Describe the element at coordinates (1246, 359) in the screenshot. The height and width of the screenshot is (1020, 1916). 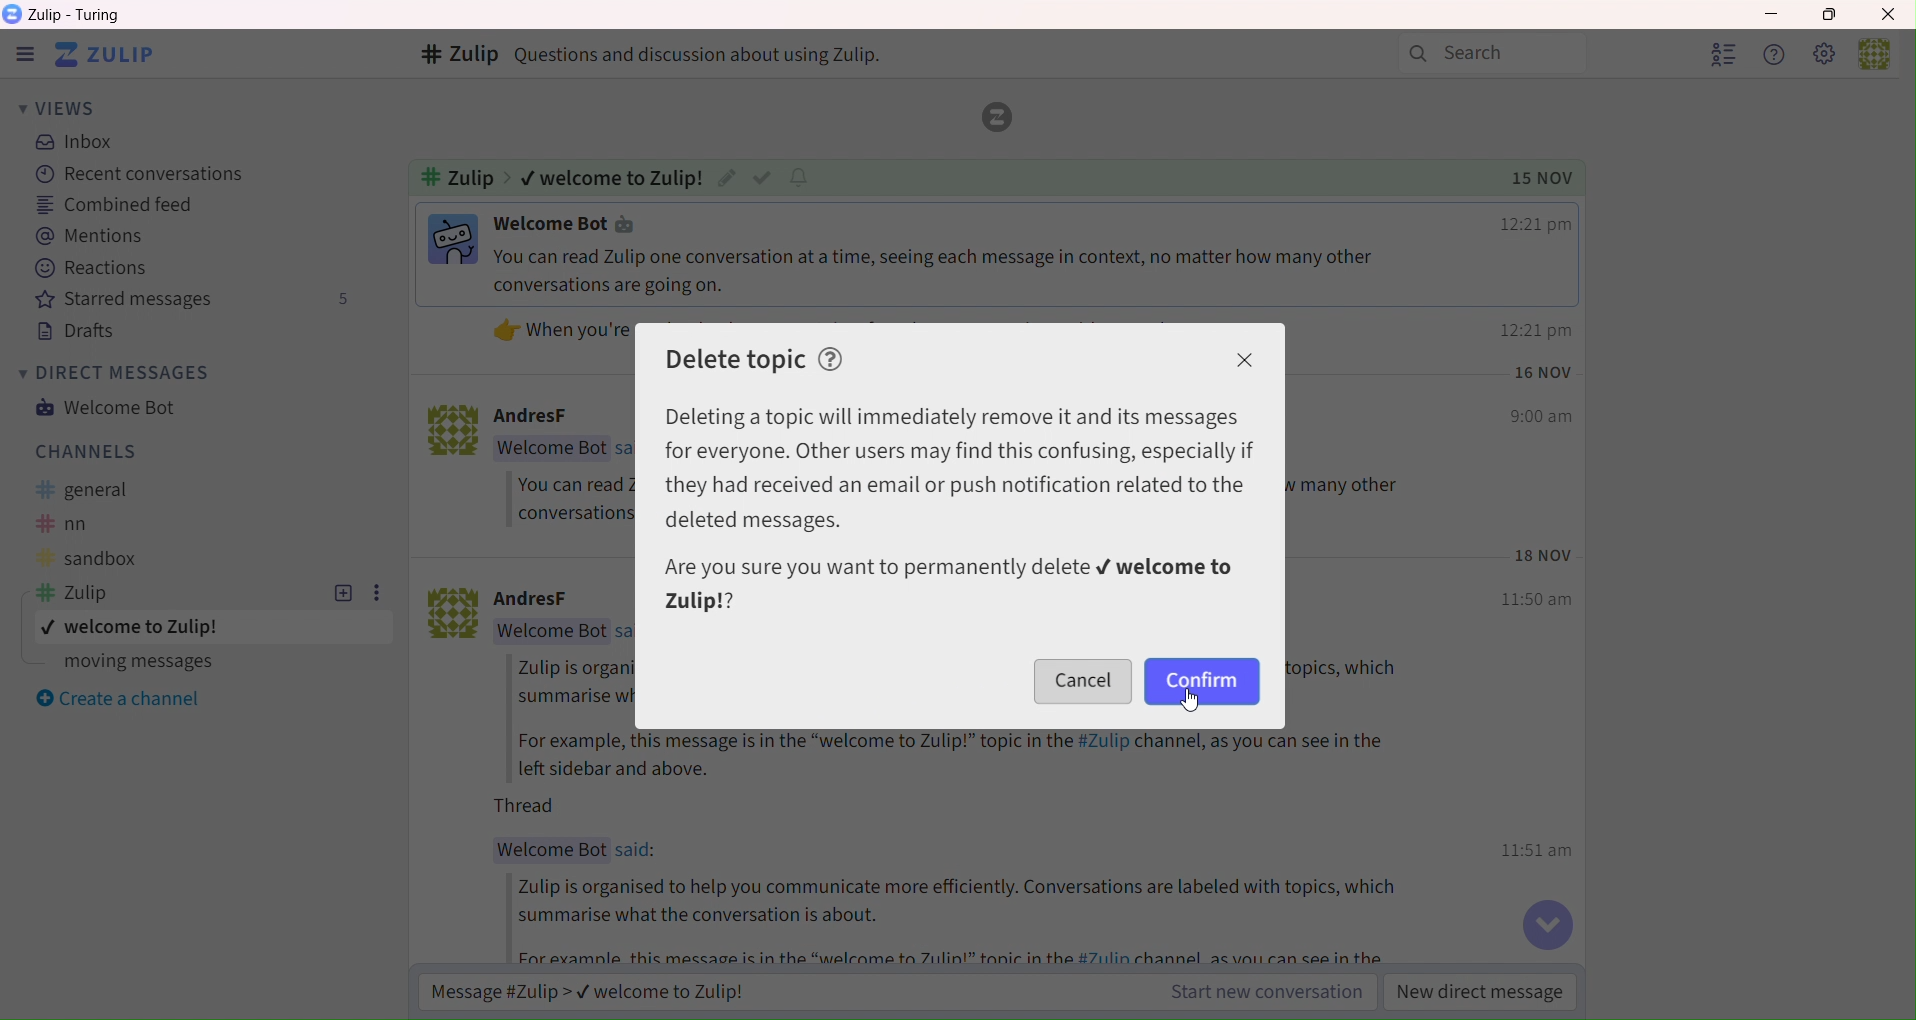
I see `Close` at that location.